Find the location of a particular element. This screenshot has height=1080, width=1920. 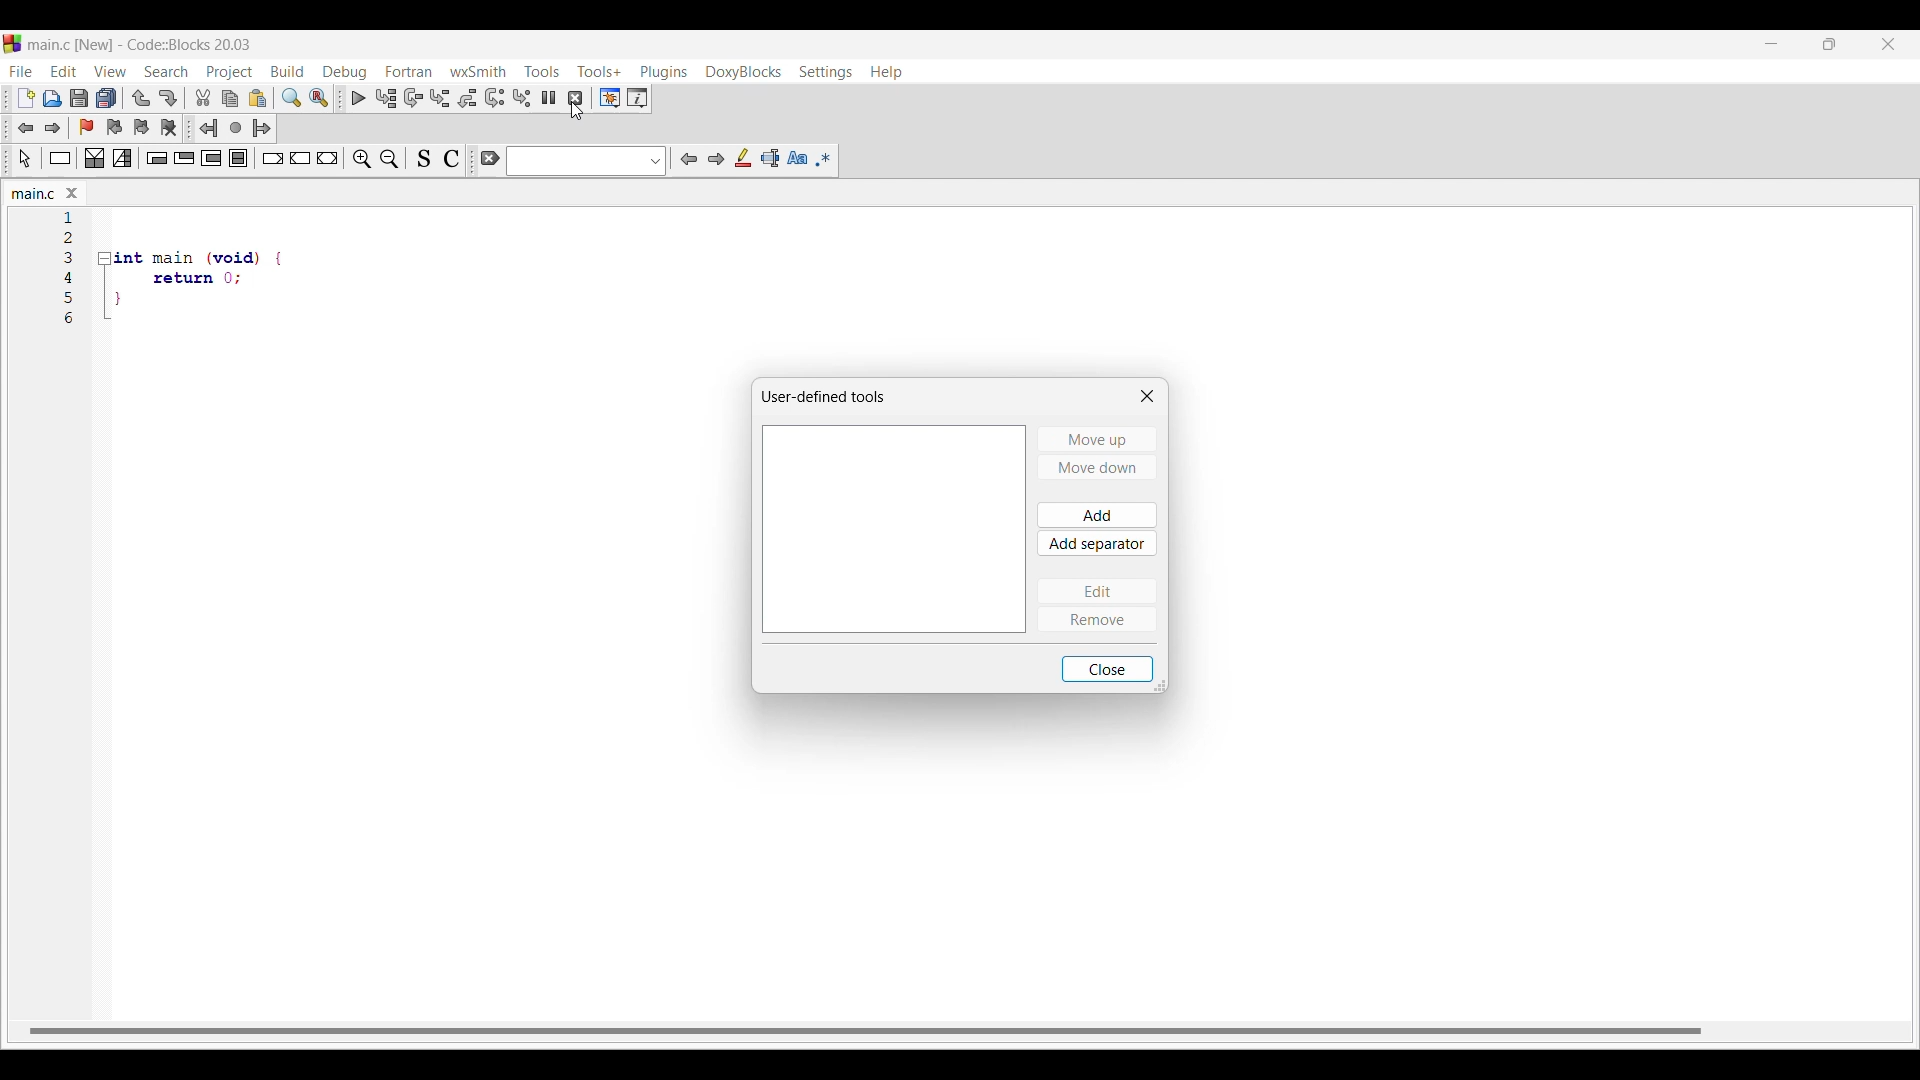

Jump back is located at coordinates (209, 128).